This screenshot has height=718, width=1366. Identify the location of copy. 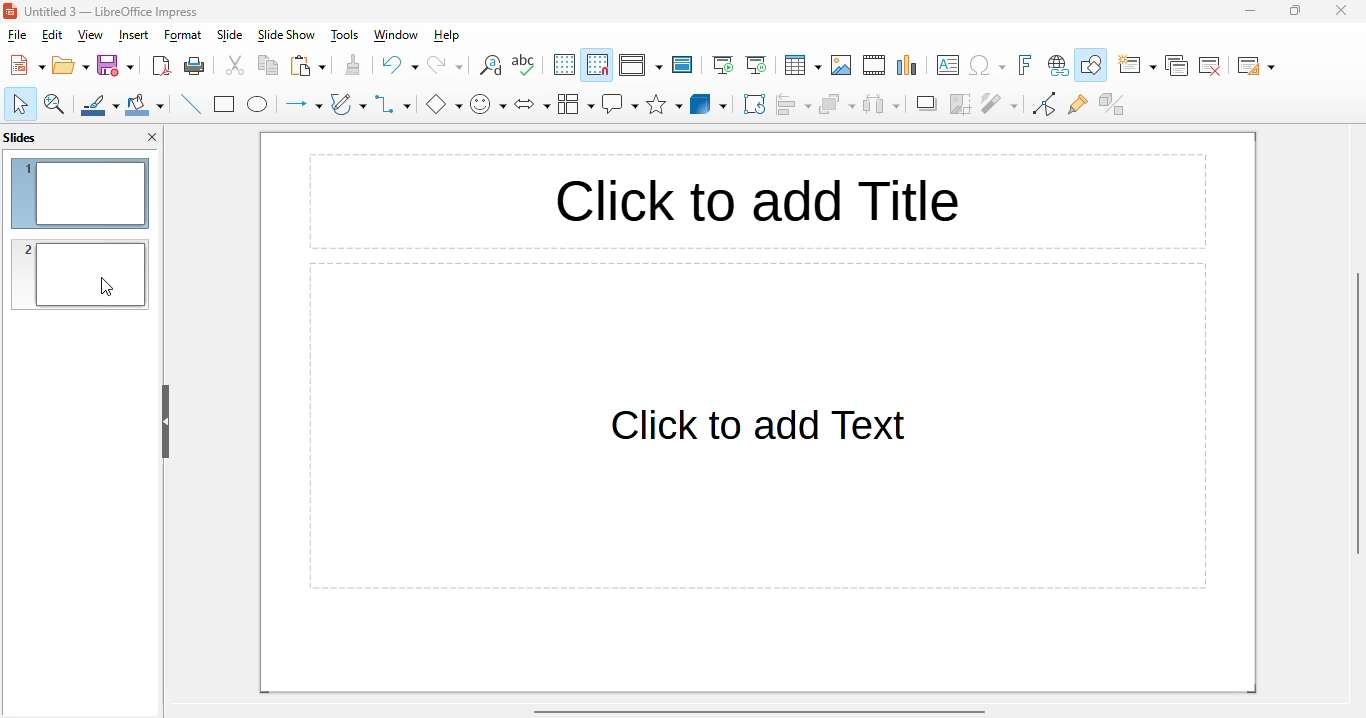
(267, 65).